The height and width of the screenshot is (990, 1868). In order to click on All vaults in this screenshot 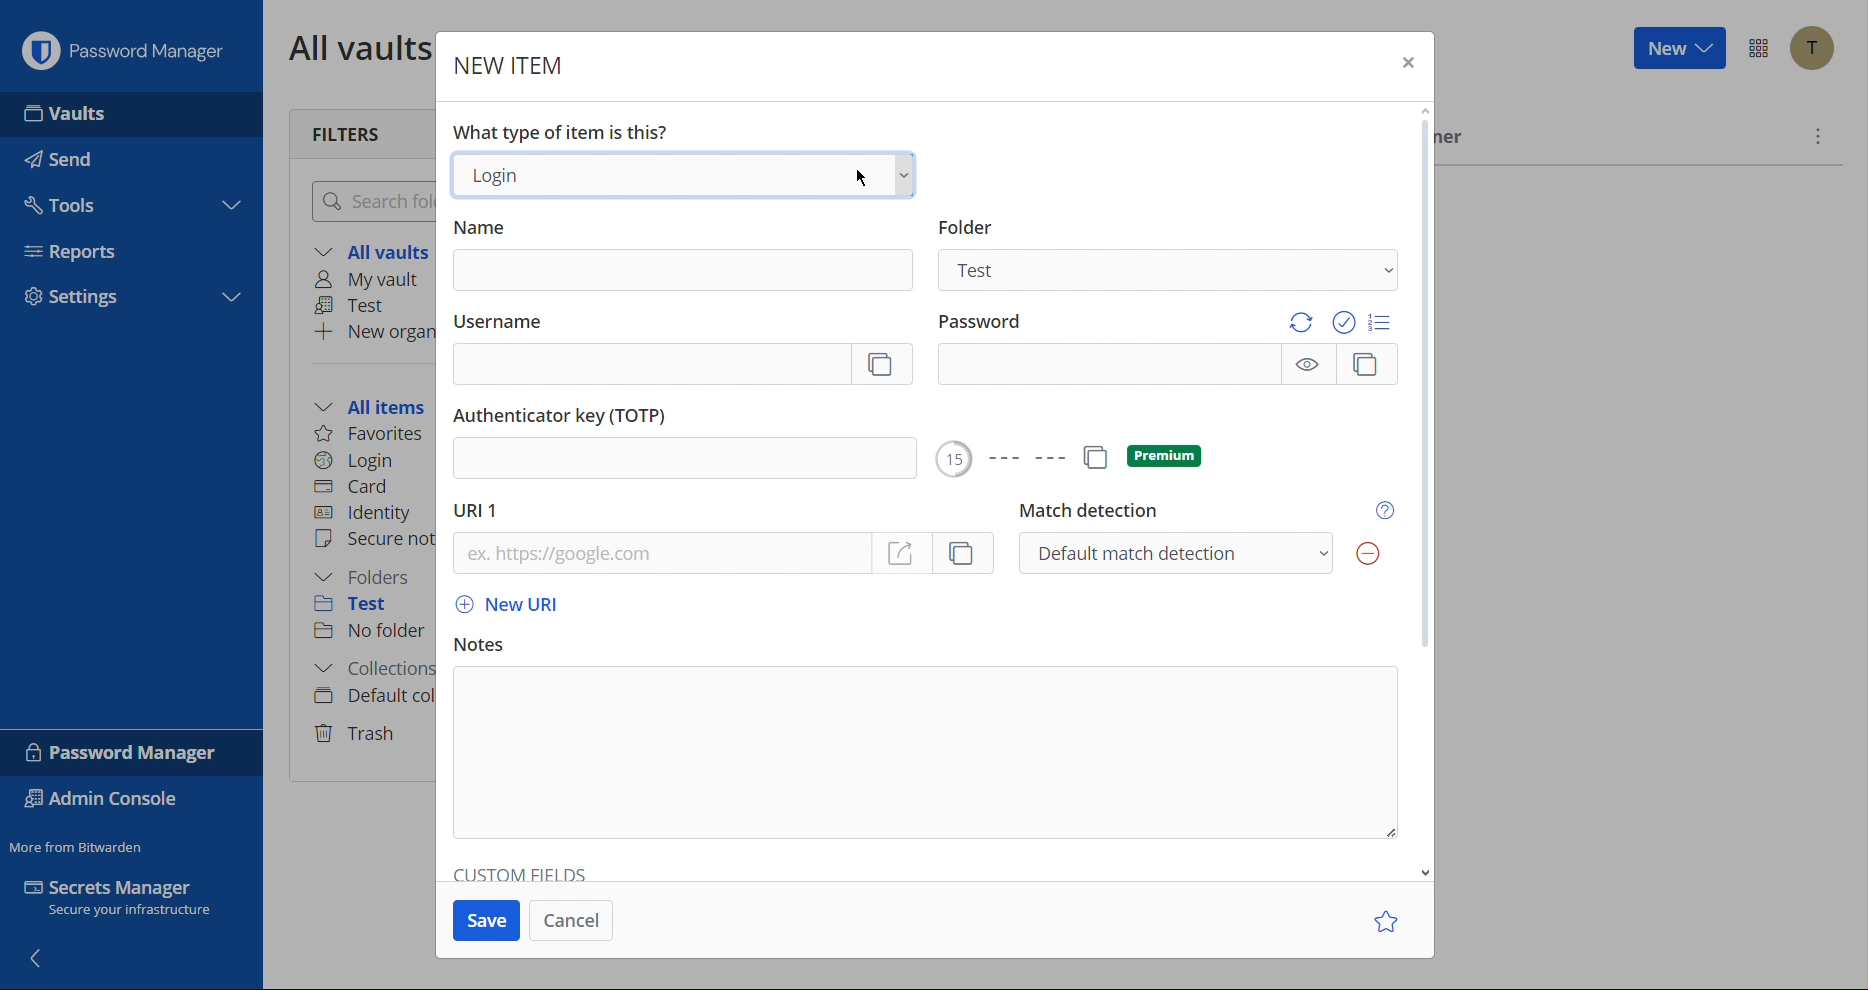, I will do `click(365, 248)`.